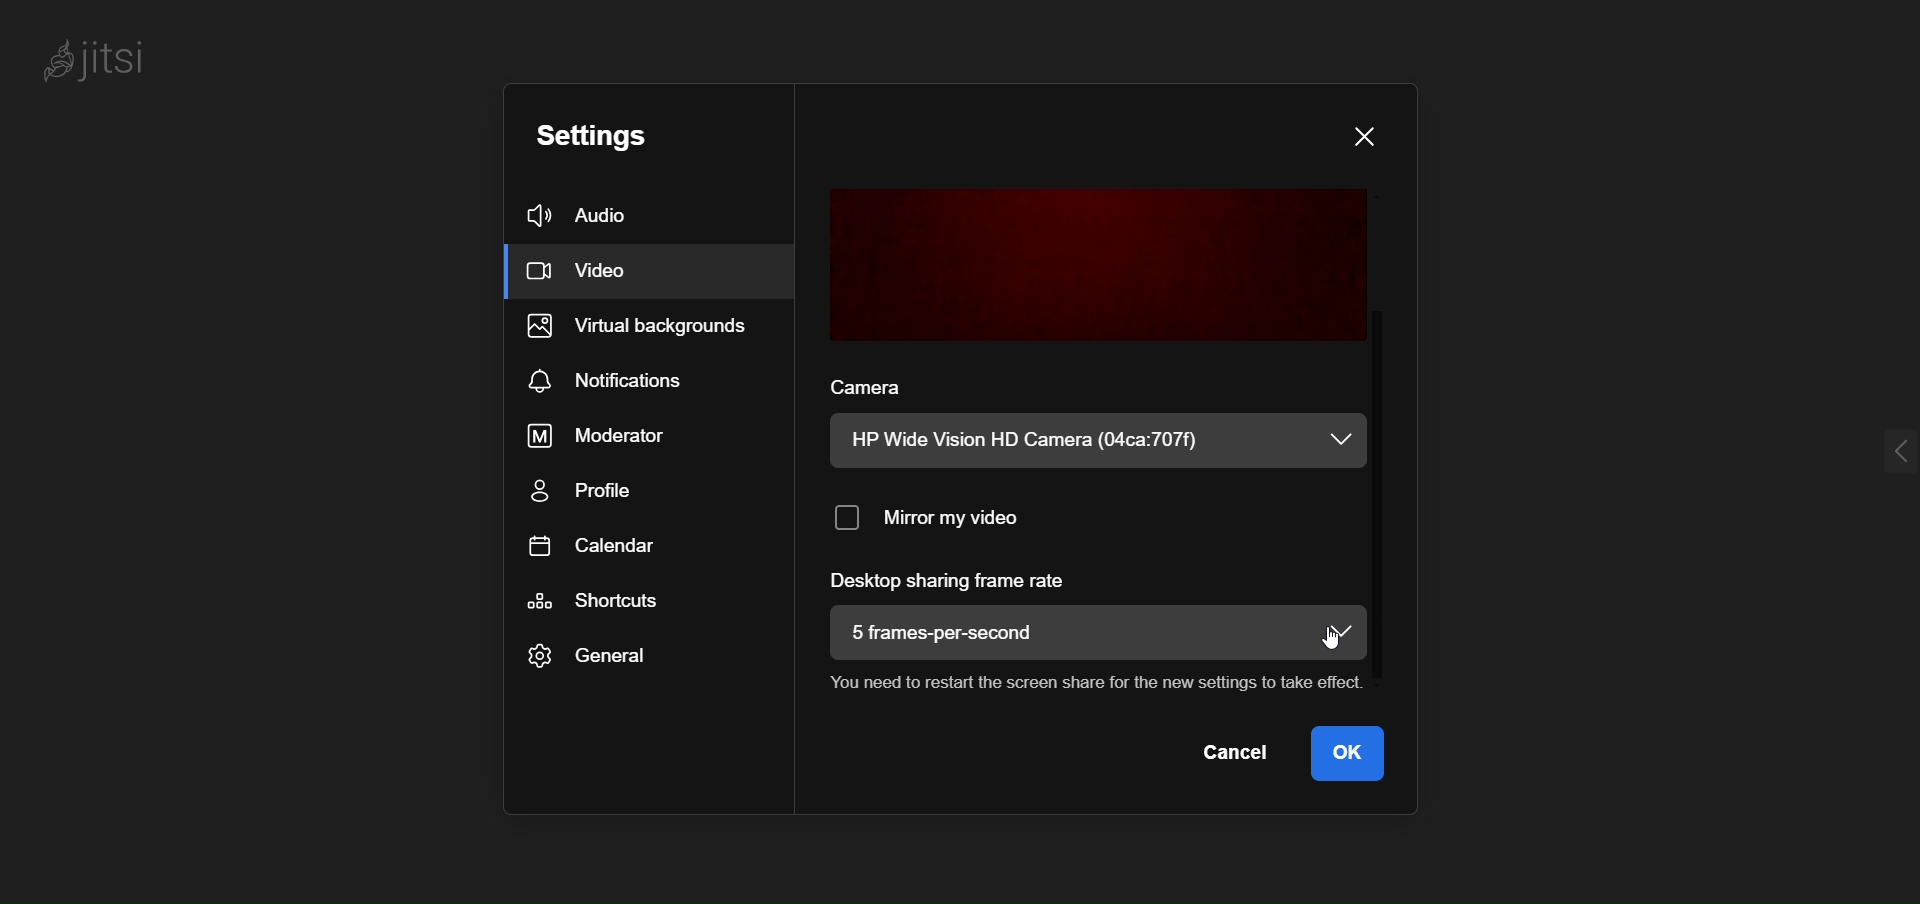 Image resolution: width=1920 pixels, height=904 pixels. What do you see at coordinates (953, 580) in the screenshot?
I see `desktop sharing frame rate` at bounding box center [953, 580].